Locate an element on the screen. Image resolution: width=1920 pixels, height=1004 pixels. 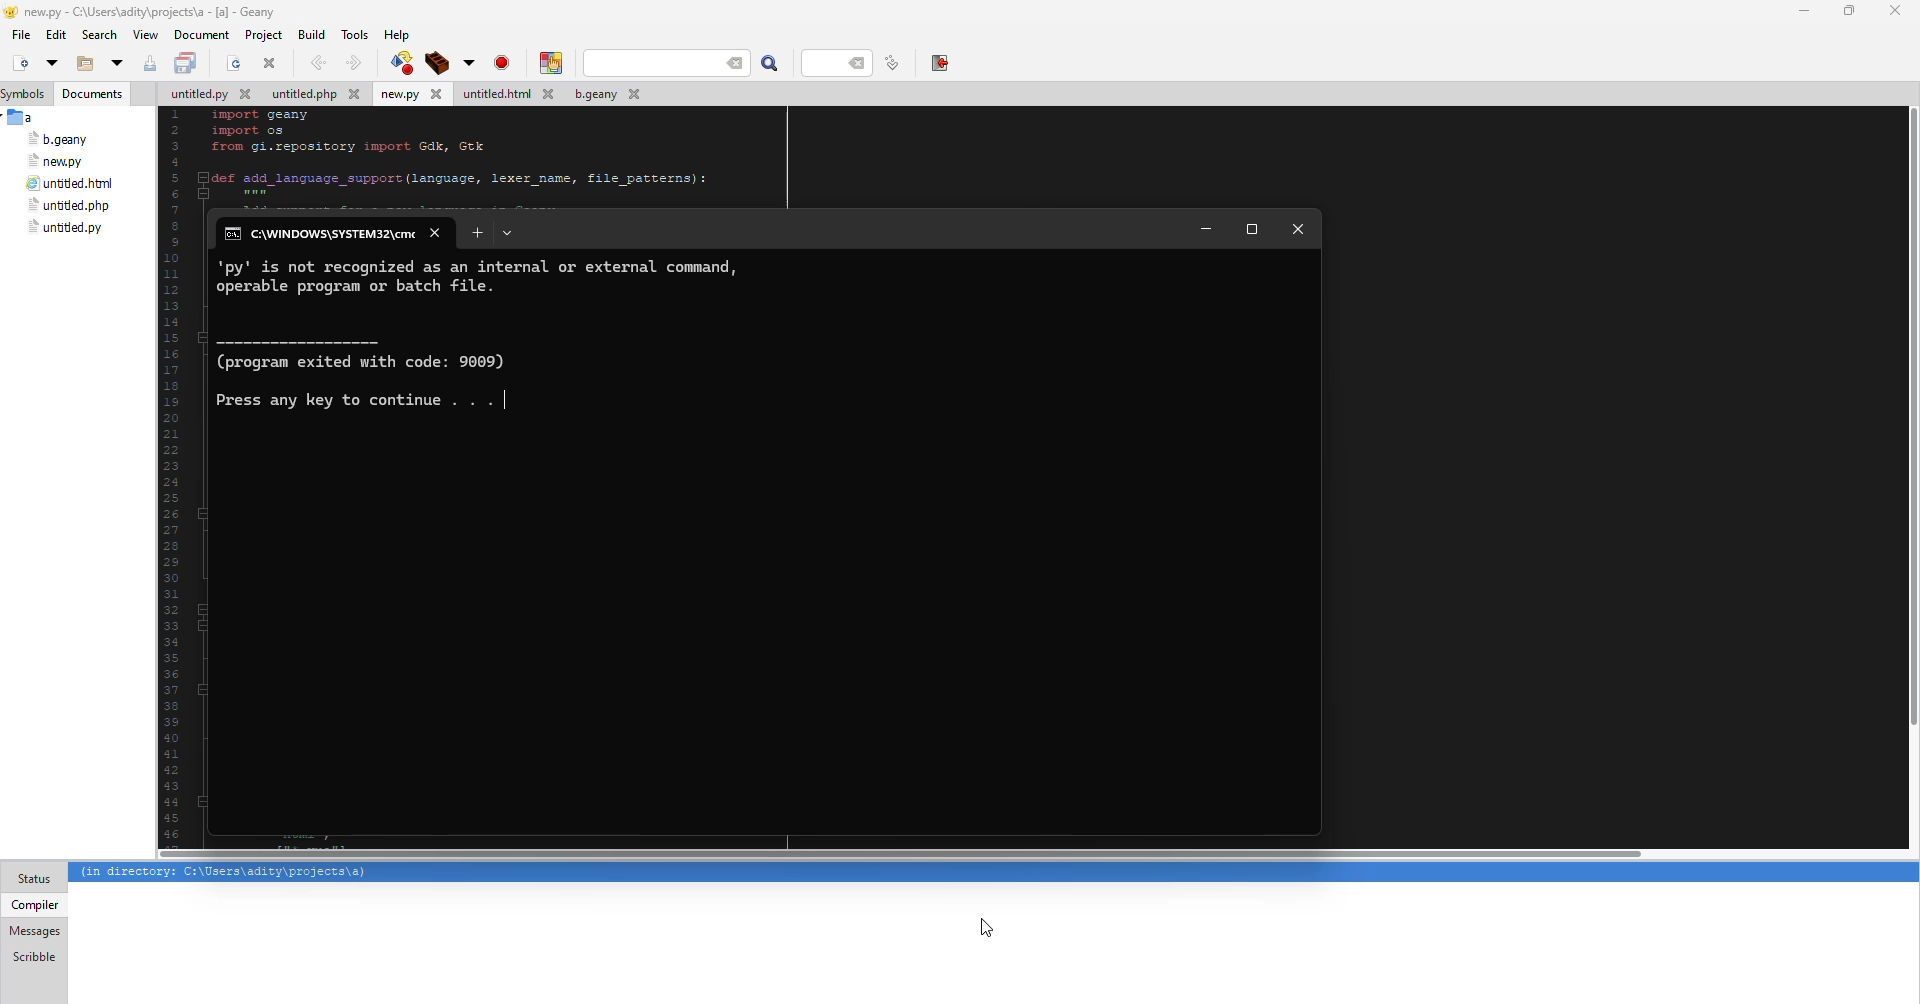
info is located at coordinates (483, 278).